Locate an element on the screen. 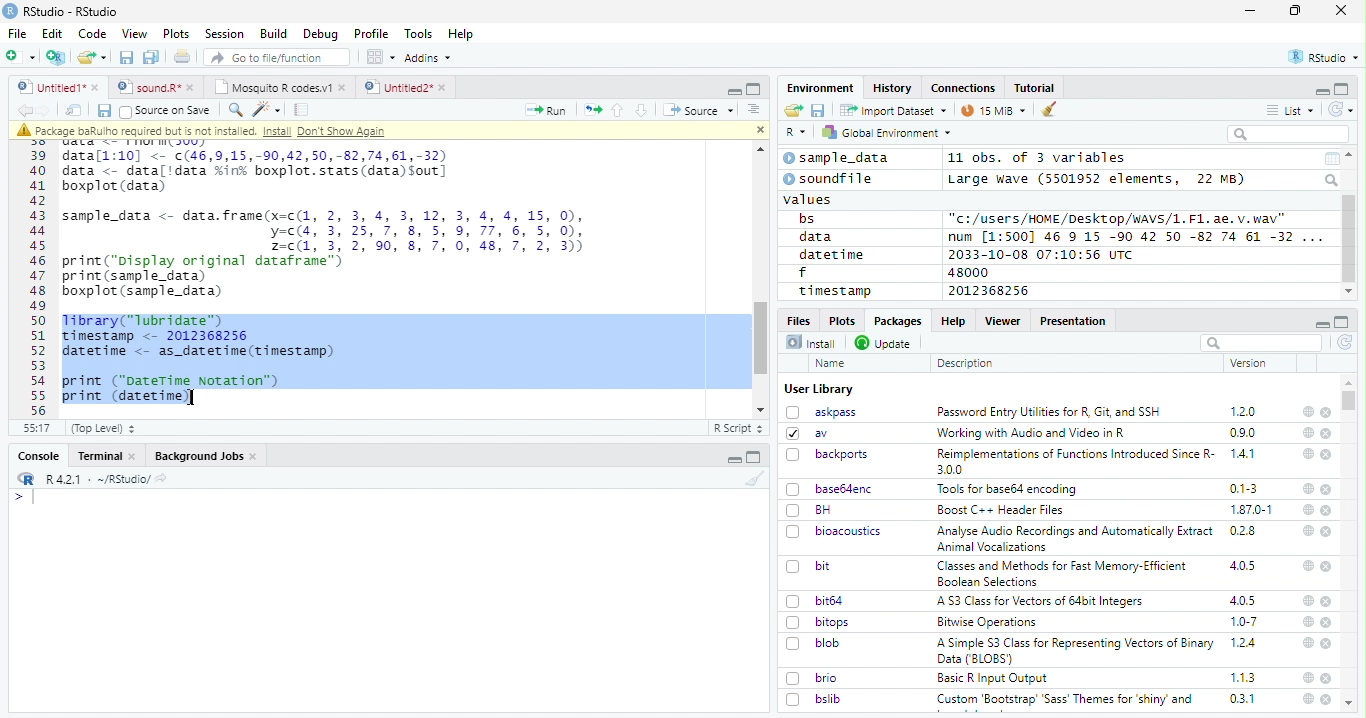 The image size is (1366, 718). go forward is located at coordinates (48, 110).